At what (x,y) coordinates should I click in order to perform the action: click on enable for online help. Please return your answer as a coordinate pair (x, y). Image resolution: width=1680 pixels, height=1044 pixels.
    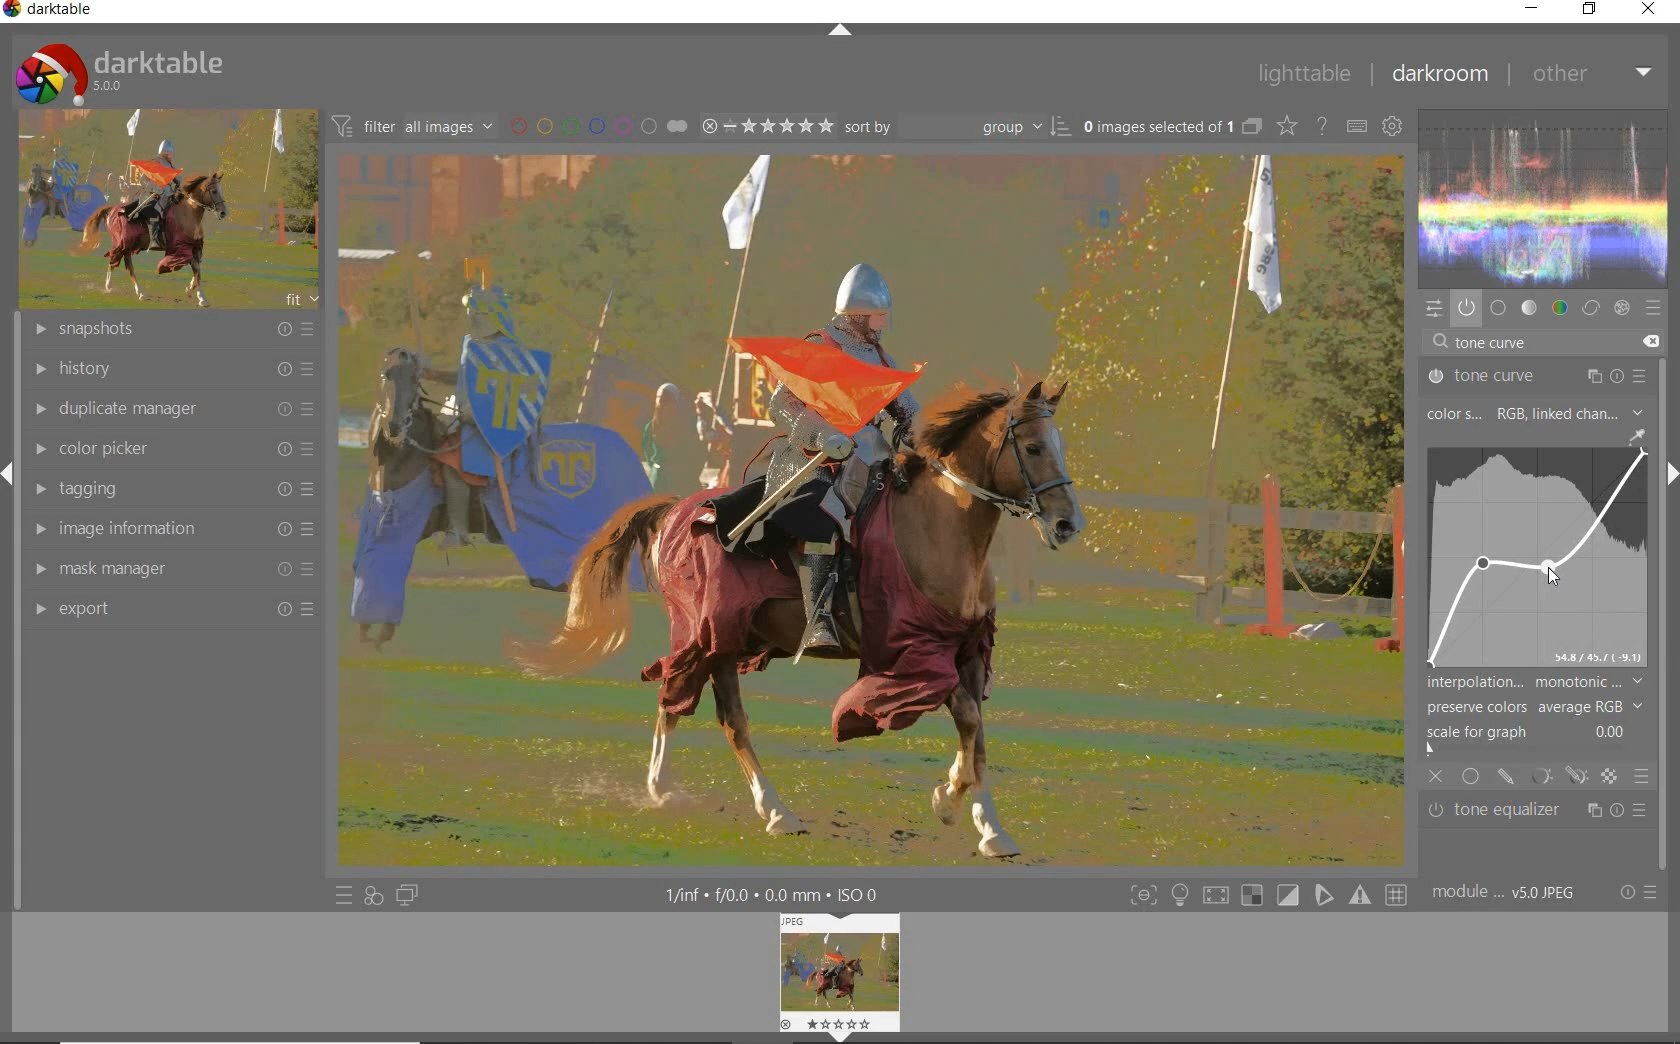
    Looking at the image, I should click on (1322, 129).